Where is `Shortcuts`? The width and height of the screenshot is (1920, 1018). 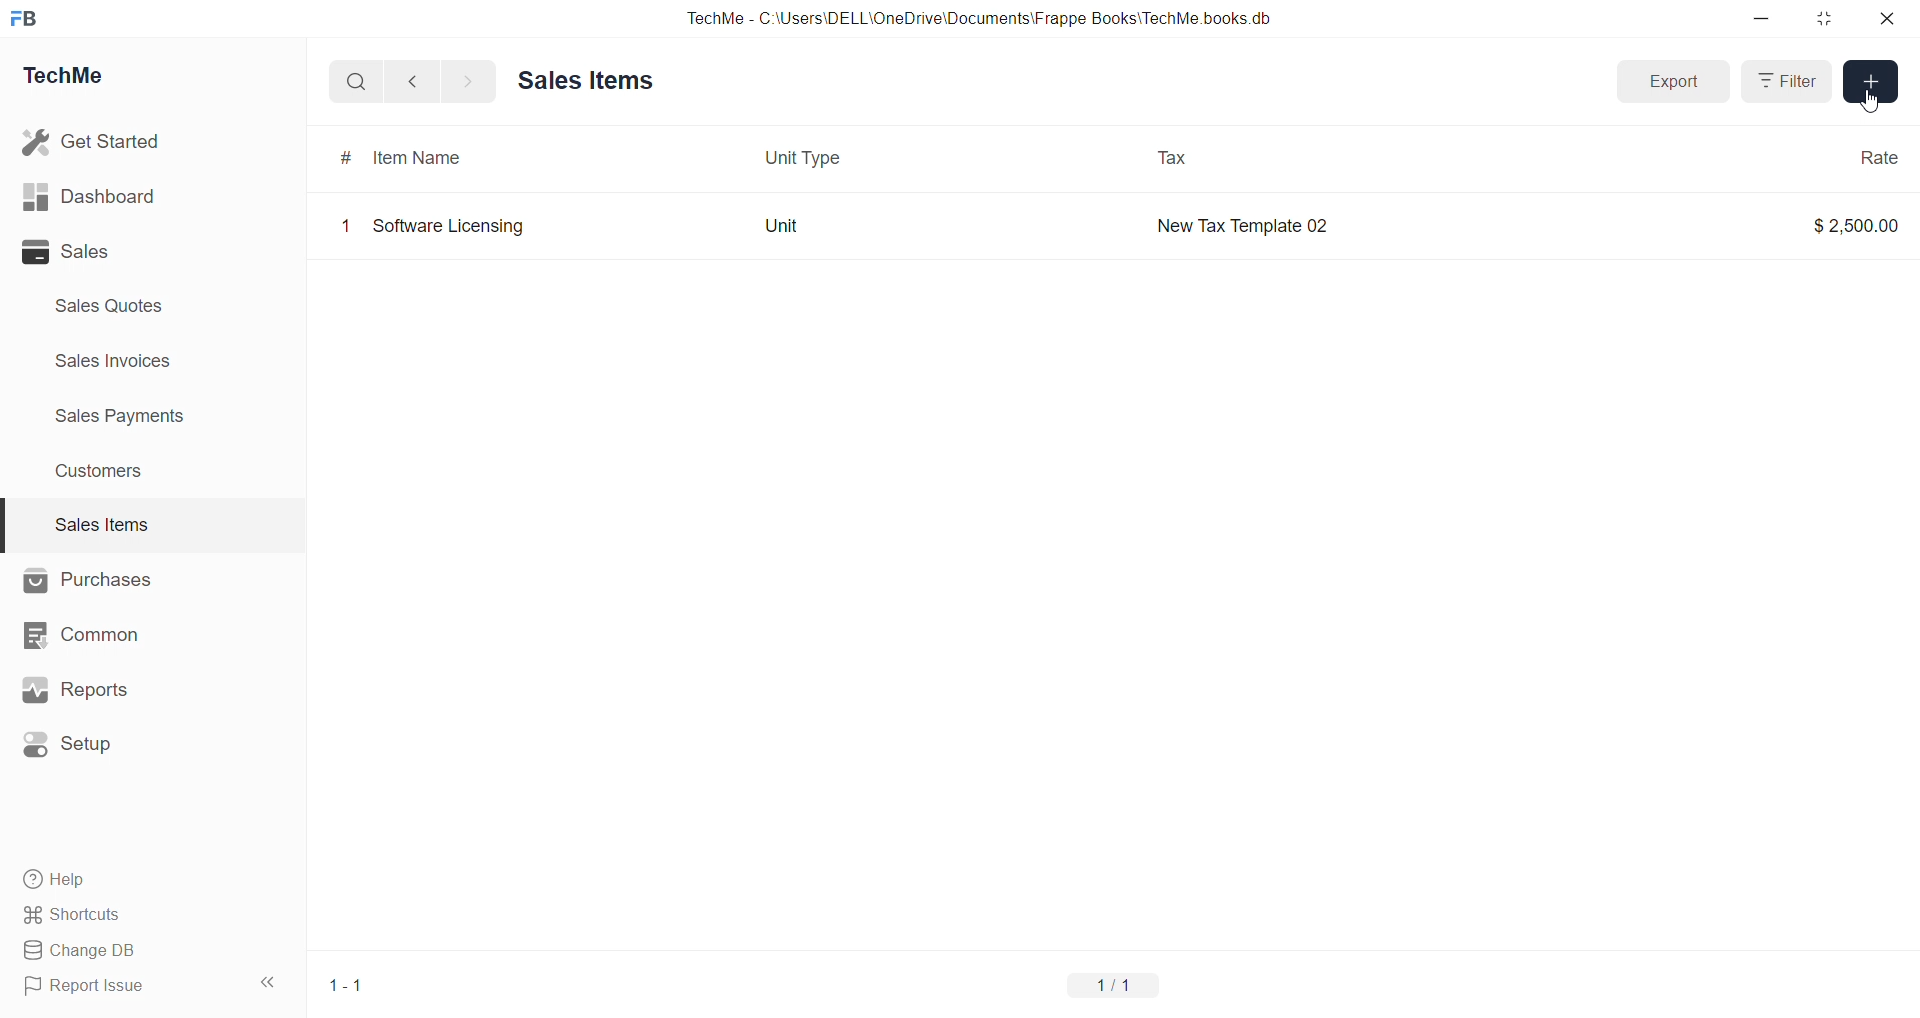
Shortcuts is located at coordinates (76, 915).